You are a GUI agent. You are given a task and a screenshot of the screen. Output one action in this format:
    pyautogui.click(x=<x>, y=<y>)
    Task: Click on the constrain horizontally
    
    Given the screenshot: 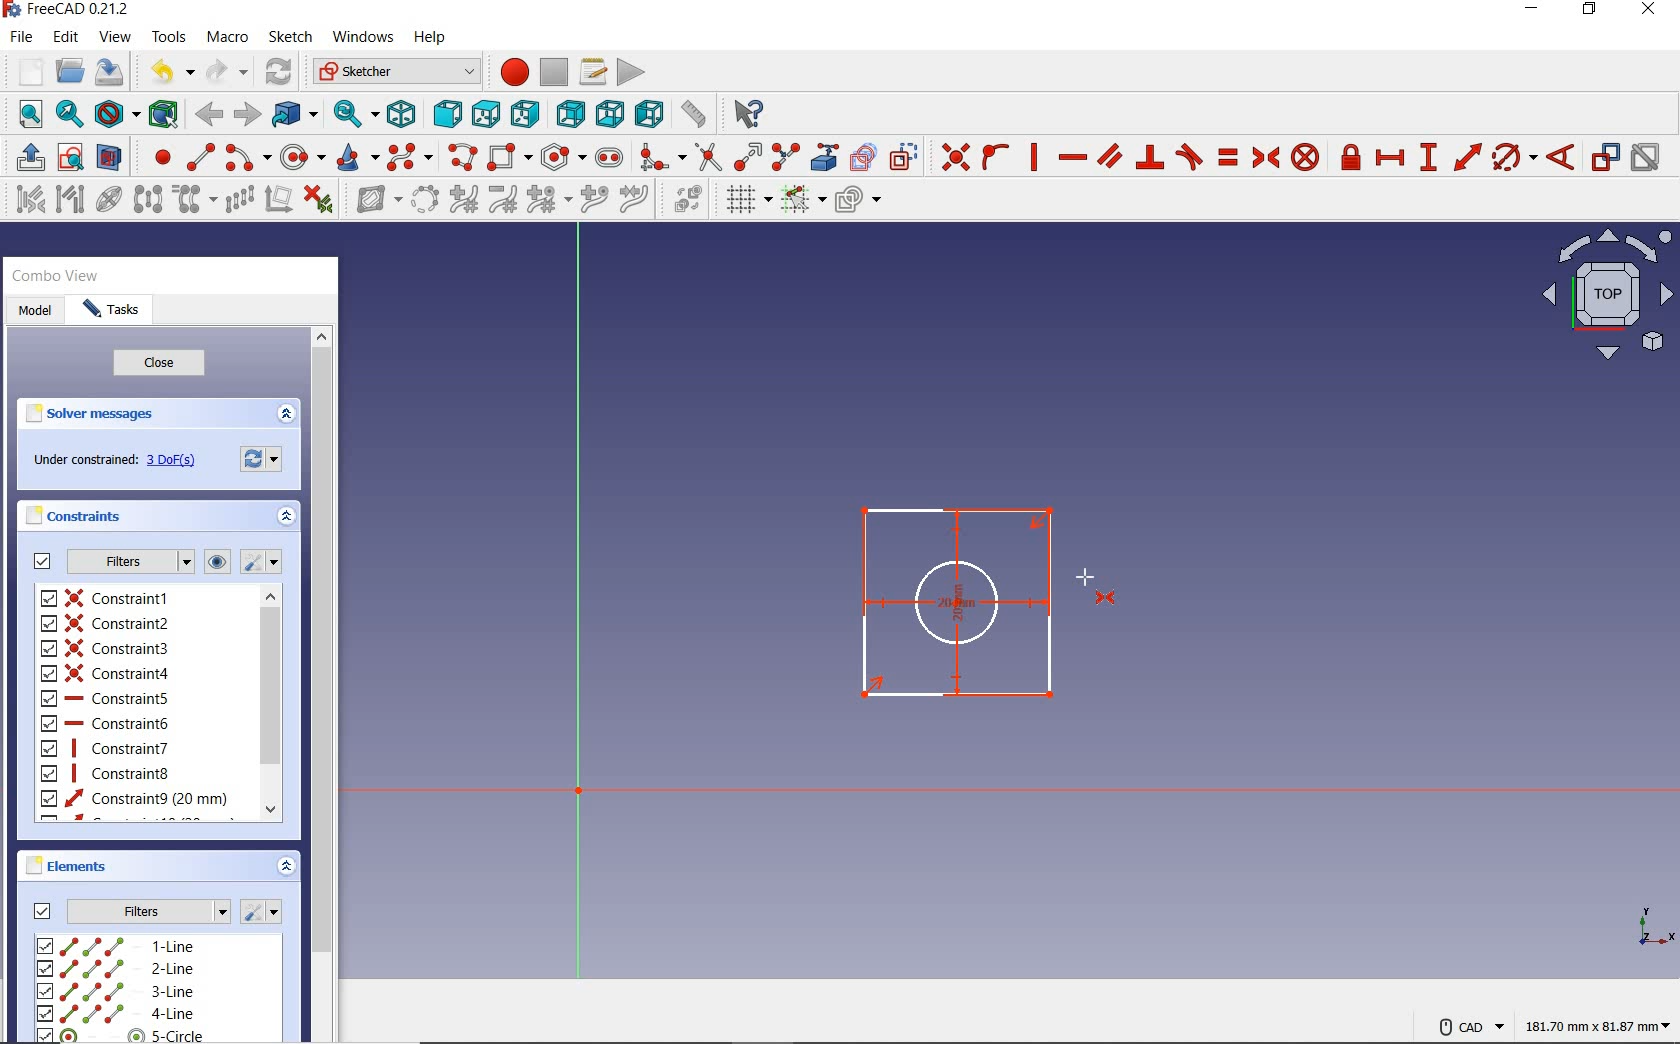 What is the action you would take?
    pyautogui.click(x=1074, y=157)
    